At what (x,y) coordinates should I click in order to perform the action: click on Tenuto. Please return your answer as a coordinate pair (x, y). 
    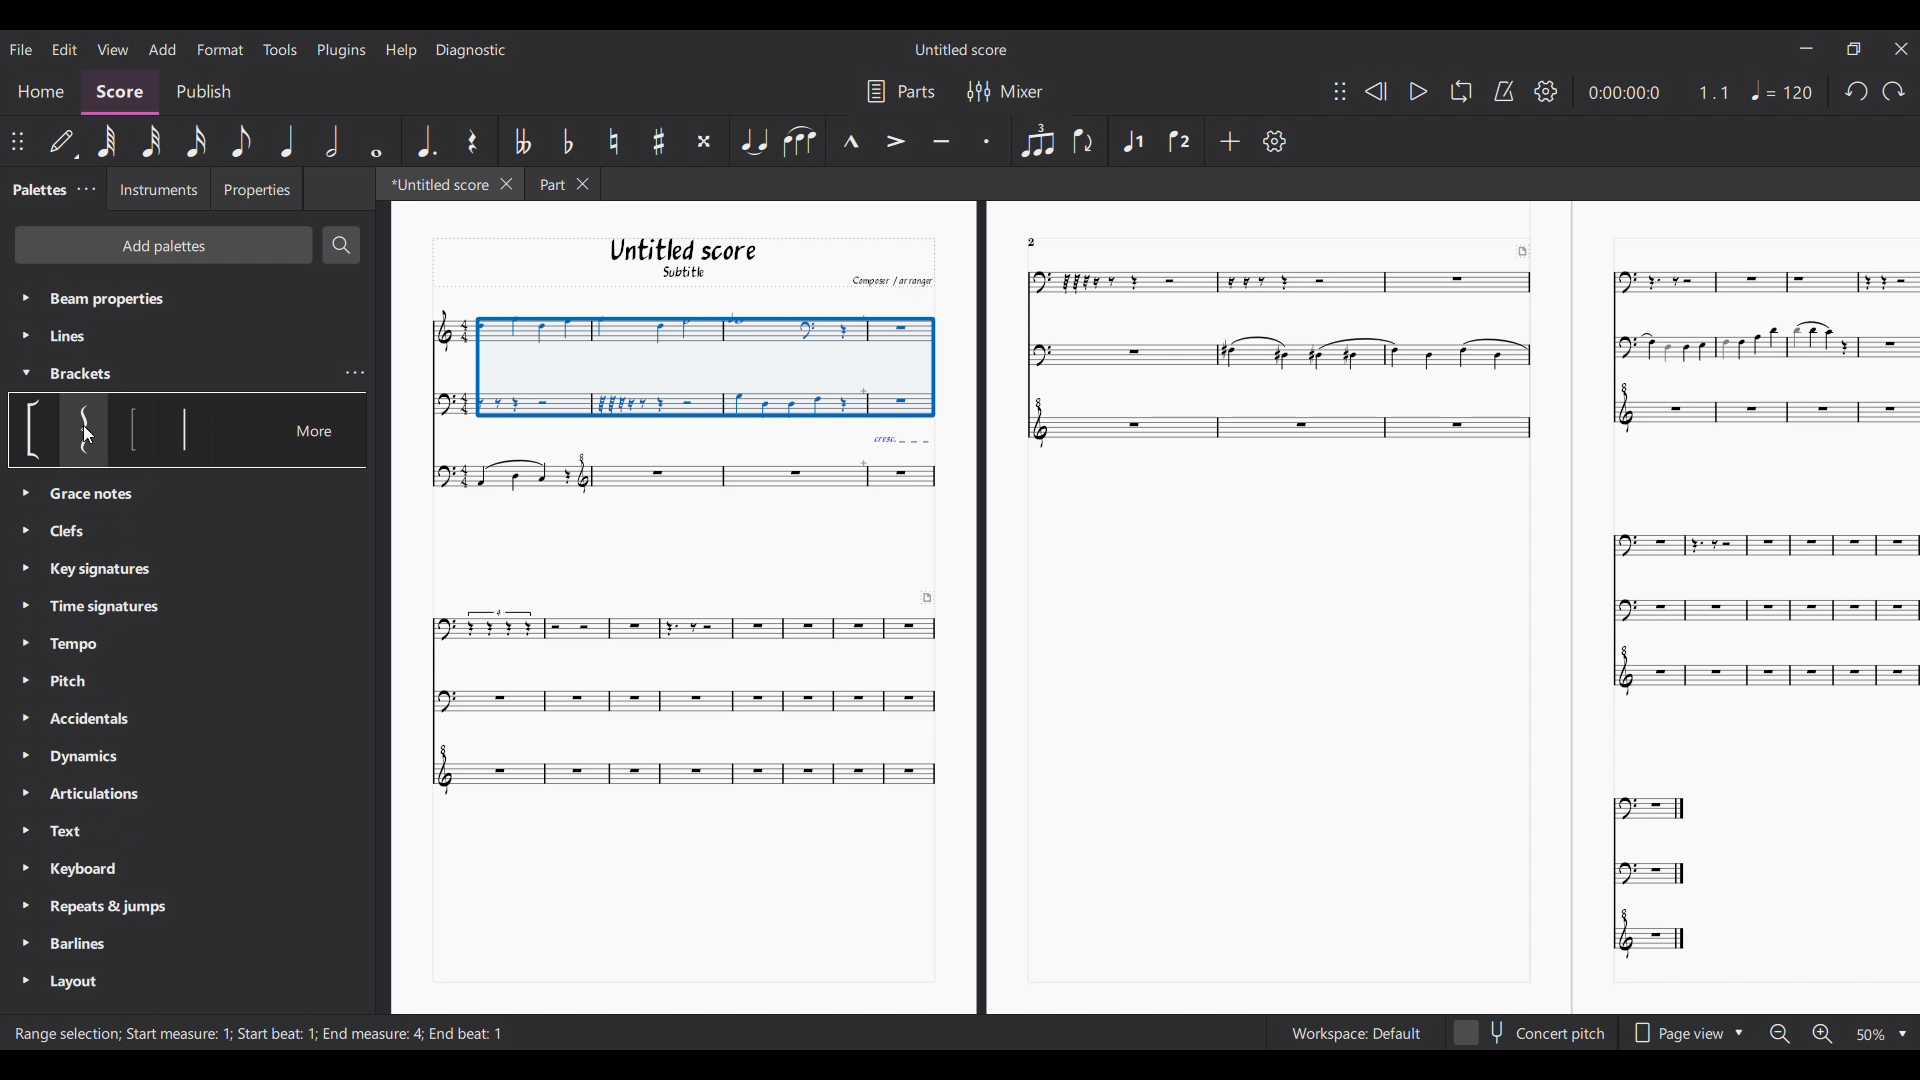
    Looking at the image, I should click on (940, 139).